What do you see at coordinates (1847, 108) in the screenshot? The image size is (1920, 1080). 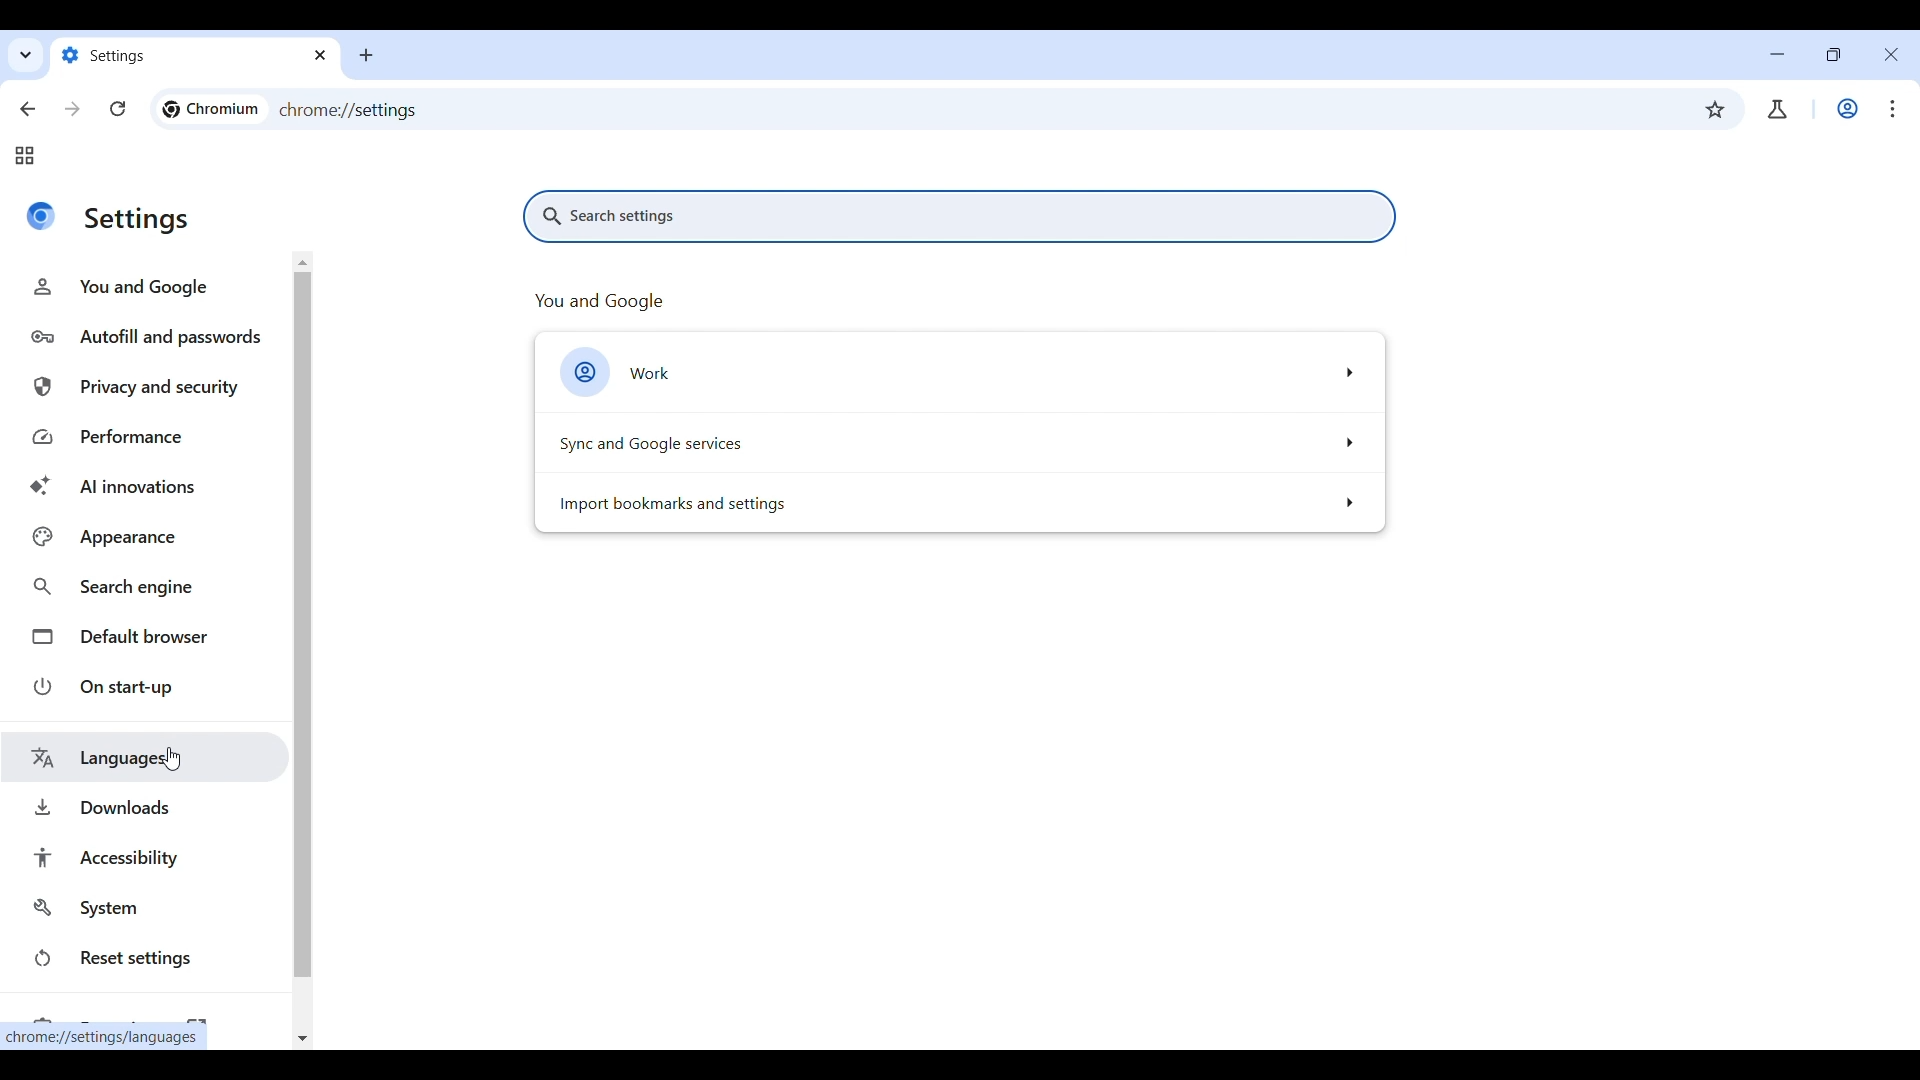 I see `Work` at bounding box center [1847, 108].